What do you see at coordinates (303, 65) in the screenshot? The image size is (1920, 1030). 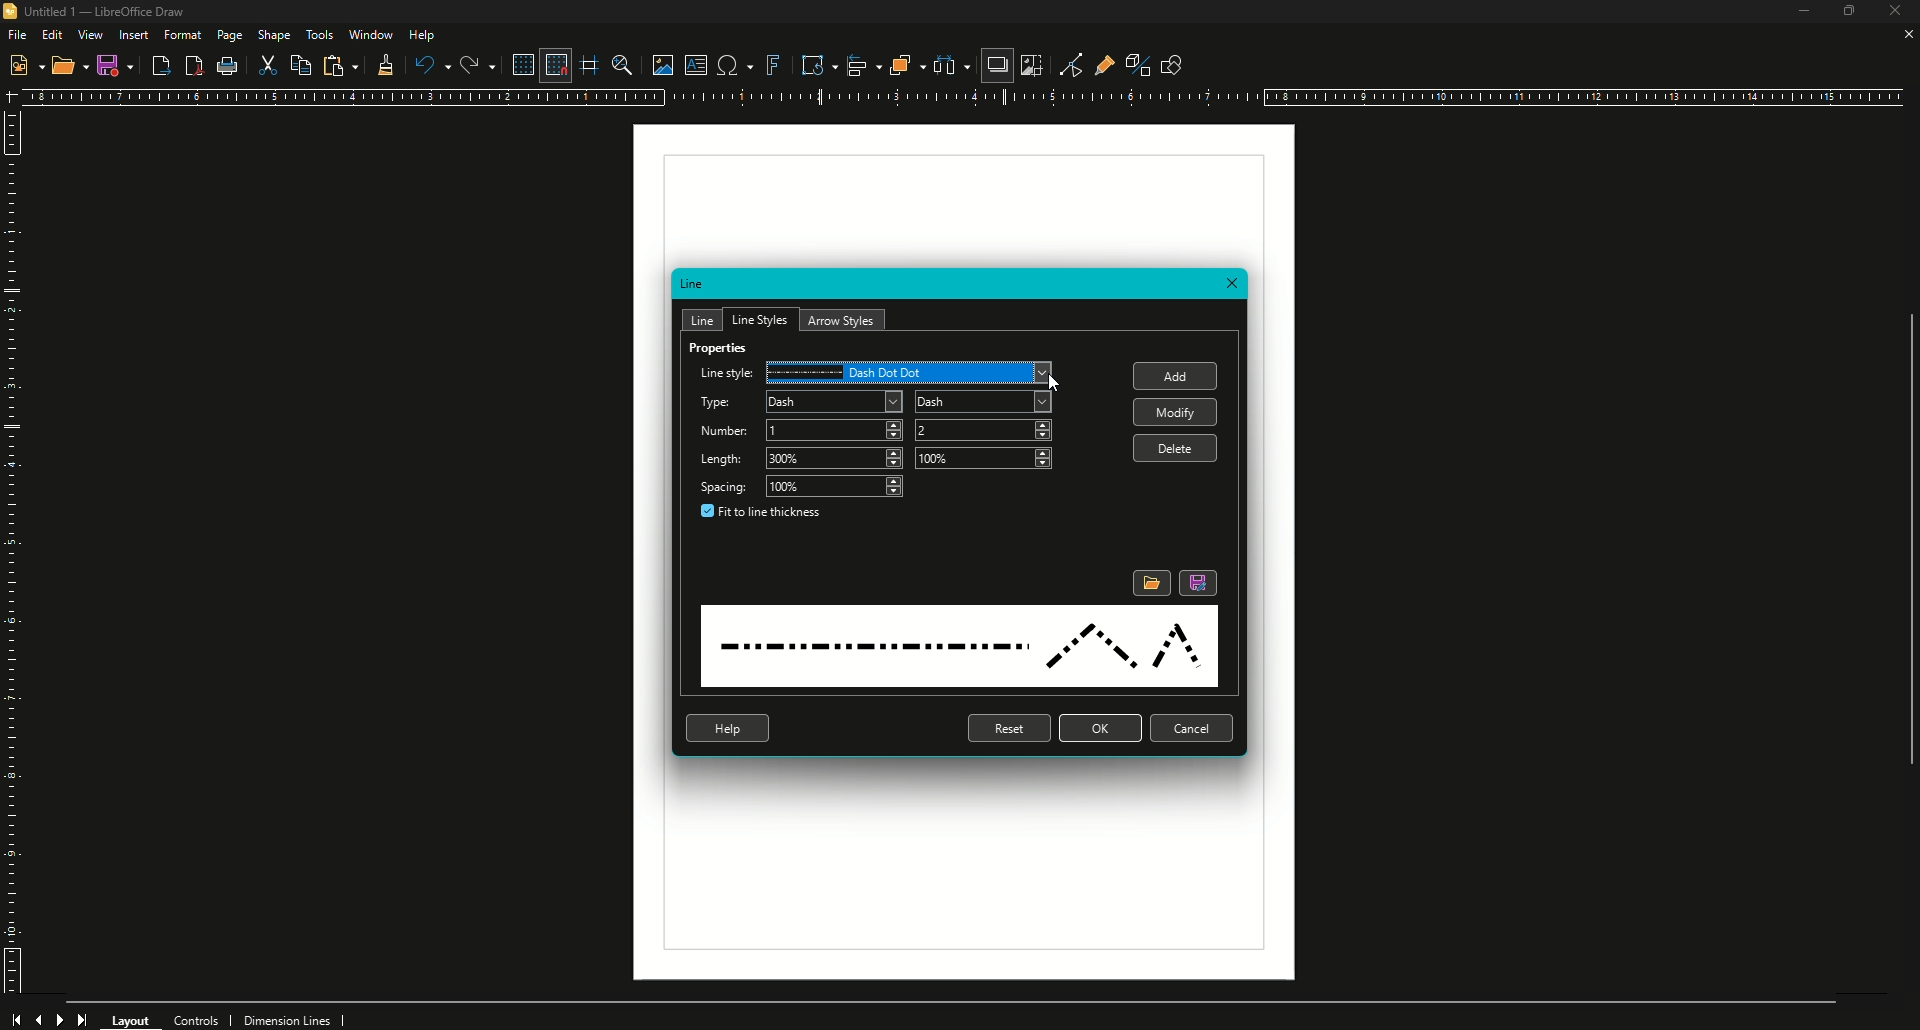 I see `Copy` at bounding box center [303, 65].